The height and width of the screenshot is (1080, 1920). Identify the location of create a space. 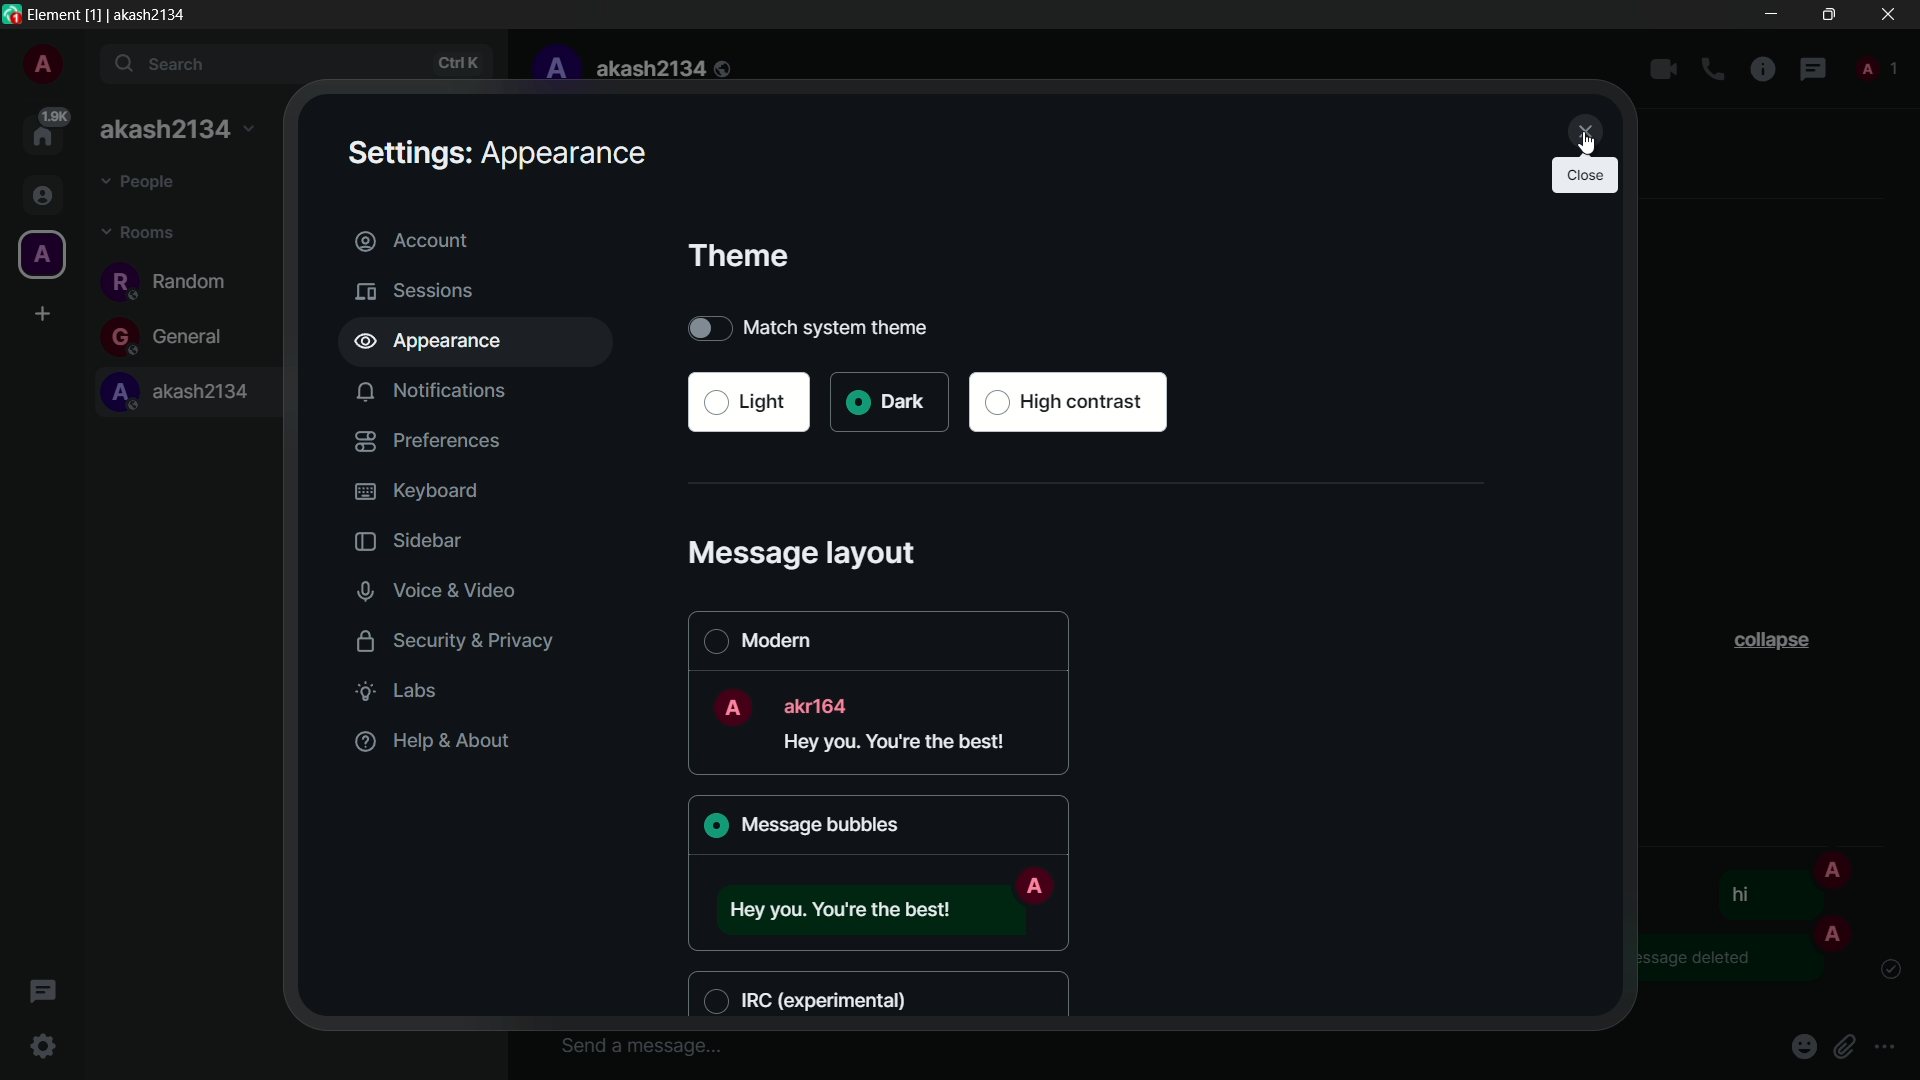
(44, 314).